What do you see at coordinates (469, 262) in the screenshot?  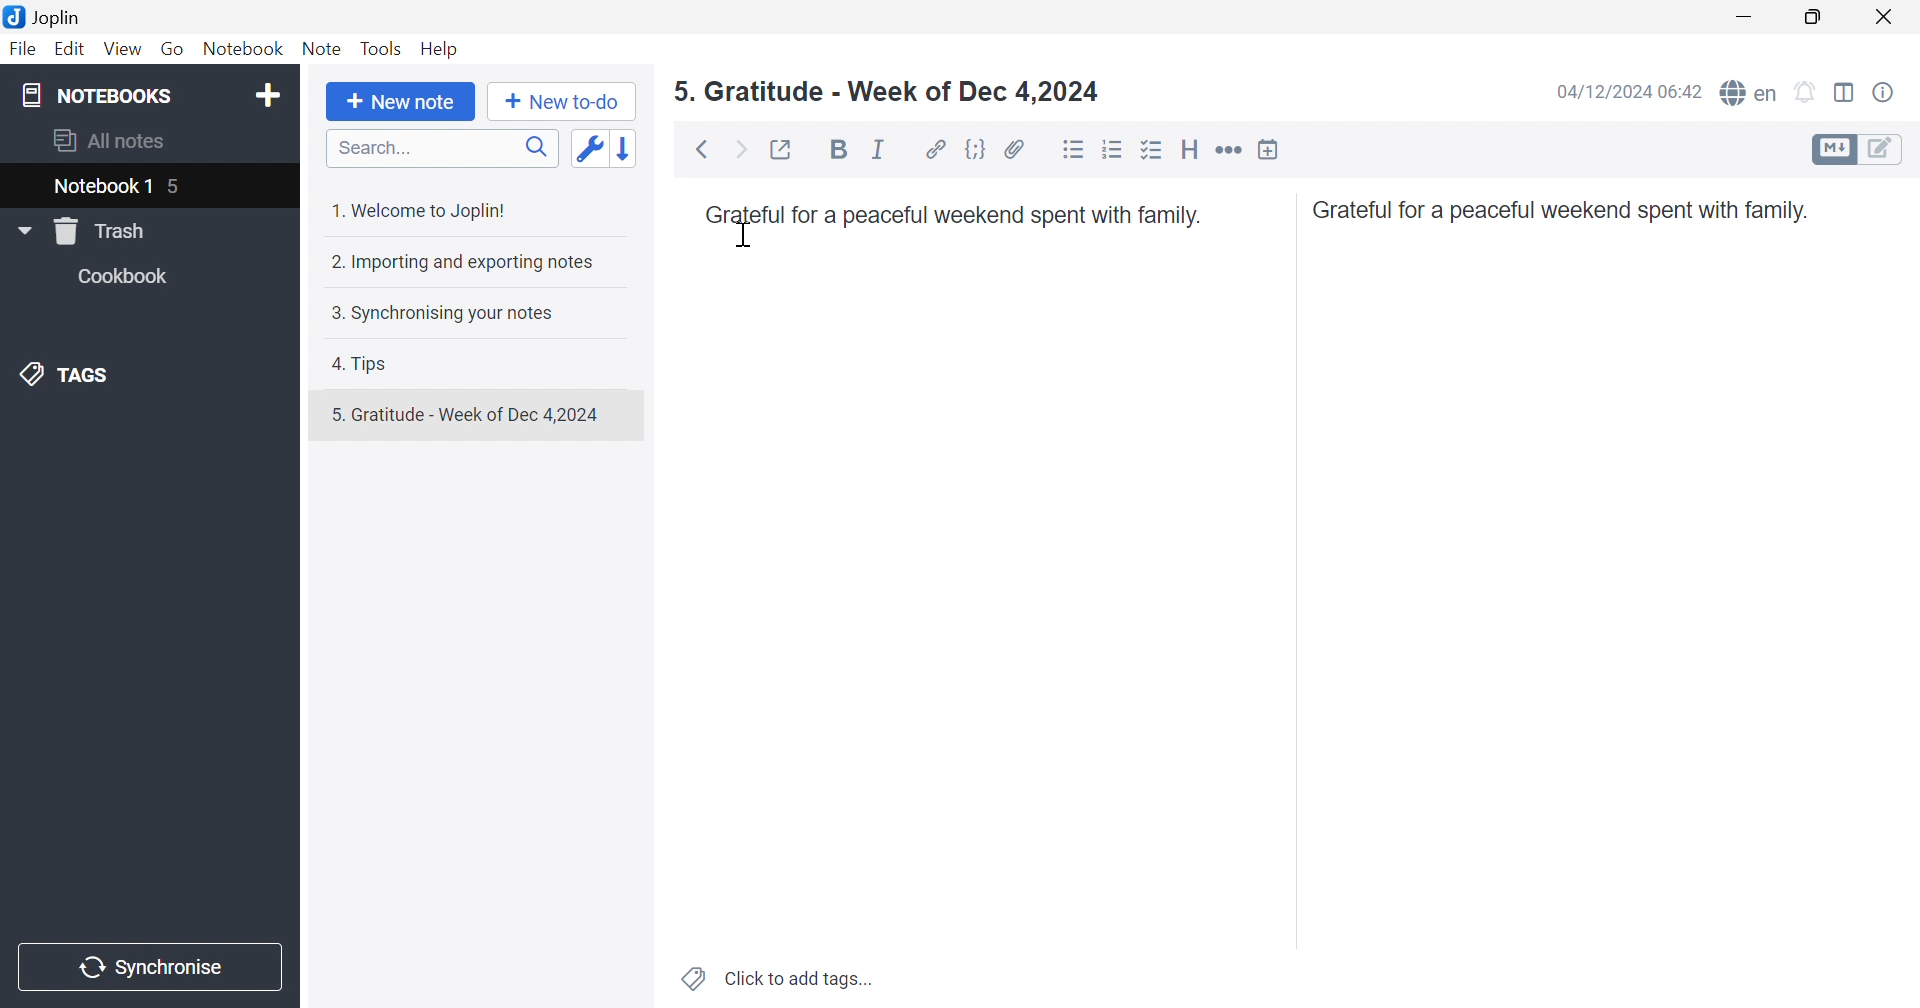 I see `2. Importing and exporting notes` at bounding box center [469, 262].